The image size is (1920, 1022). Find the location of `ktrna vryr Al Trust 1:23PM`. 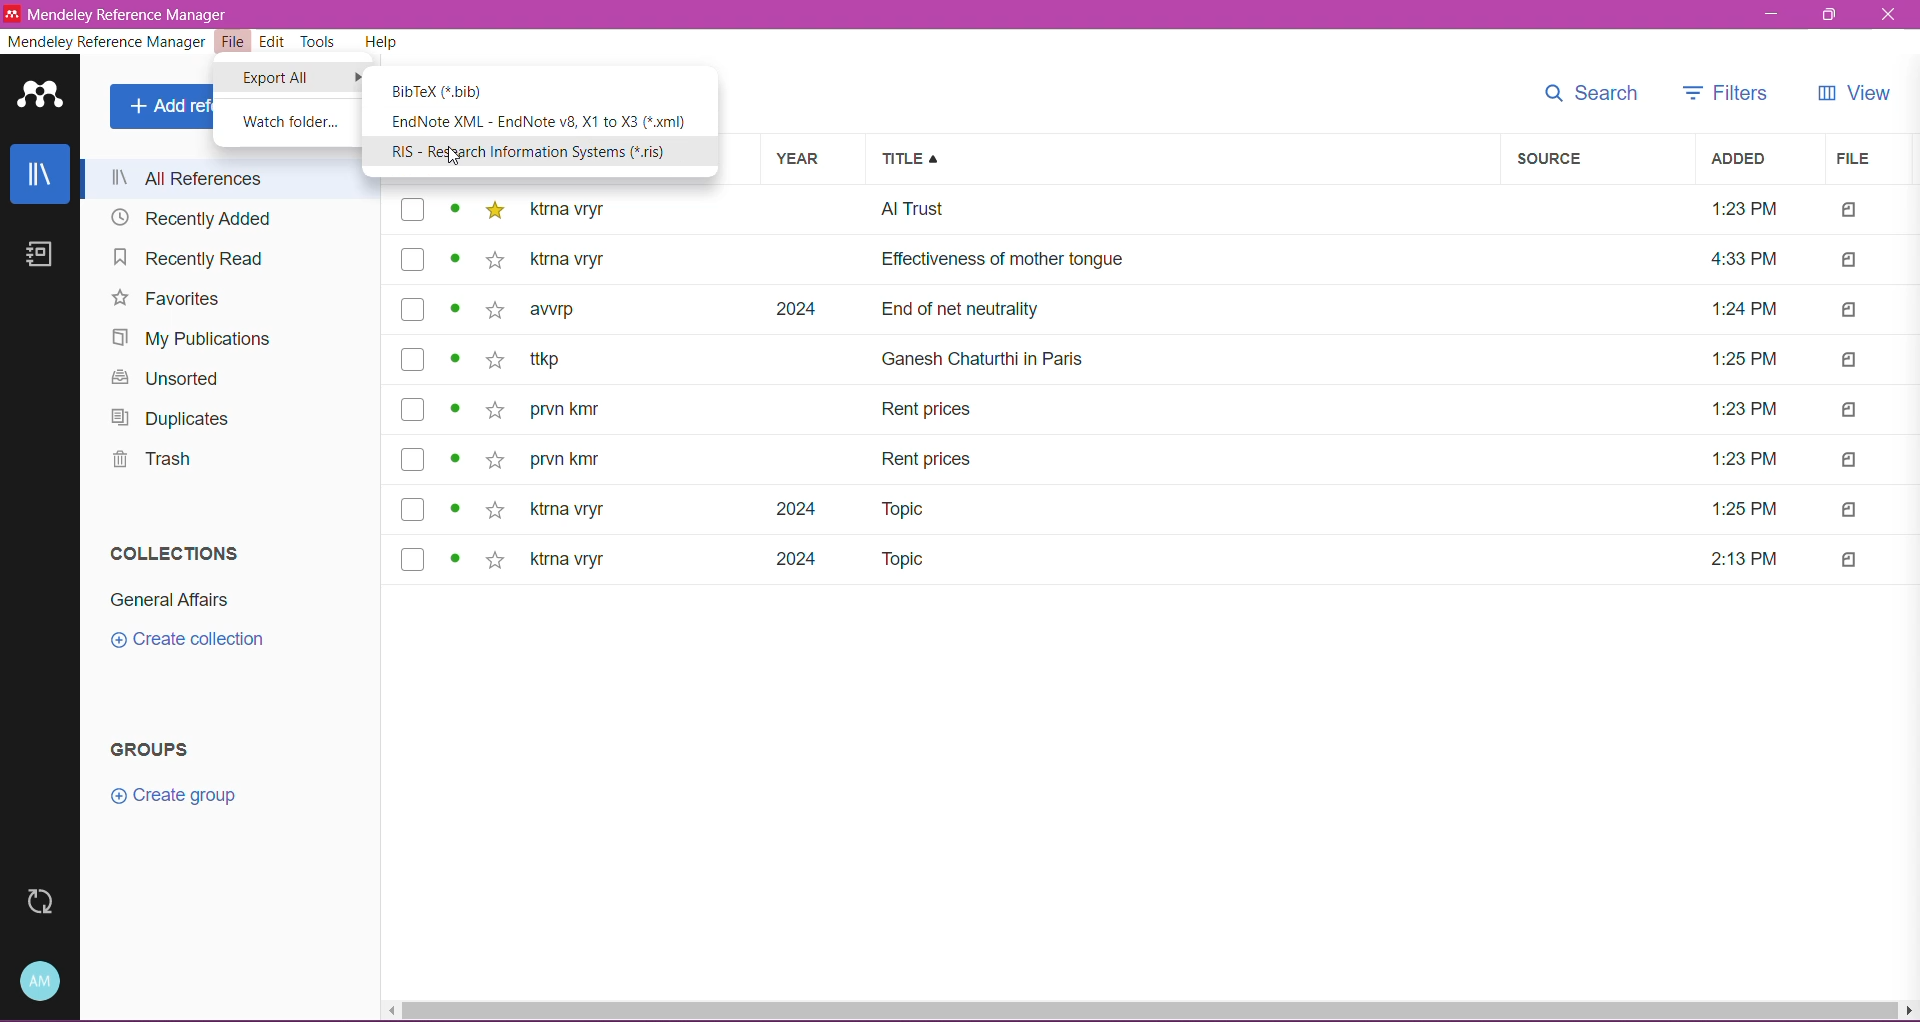

ktrna vryr Al Trust 1:23PM is located at coordinates (1158, 213).